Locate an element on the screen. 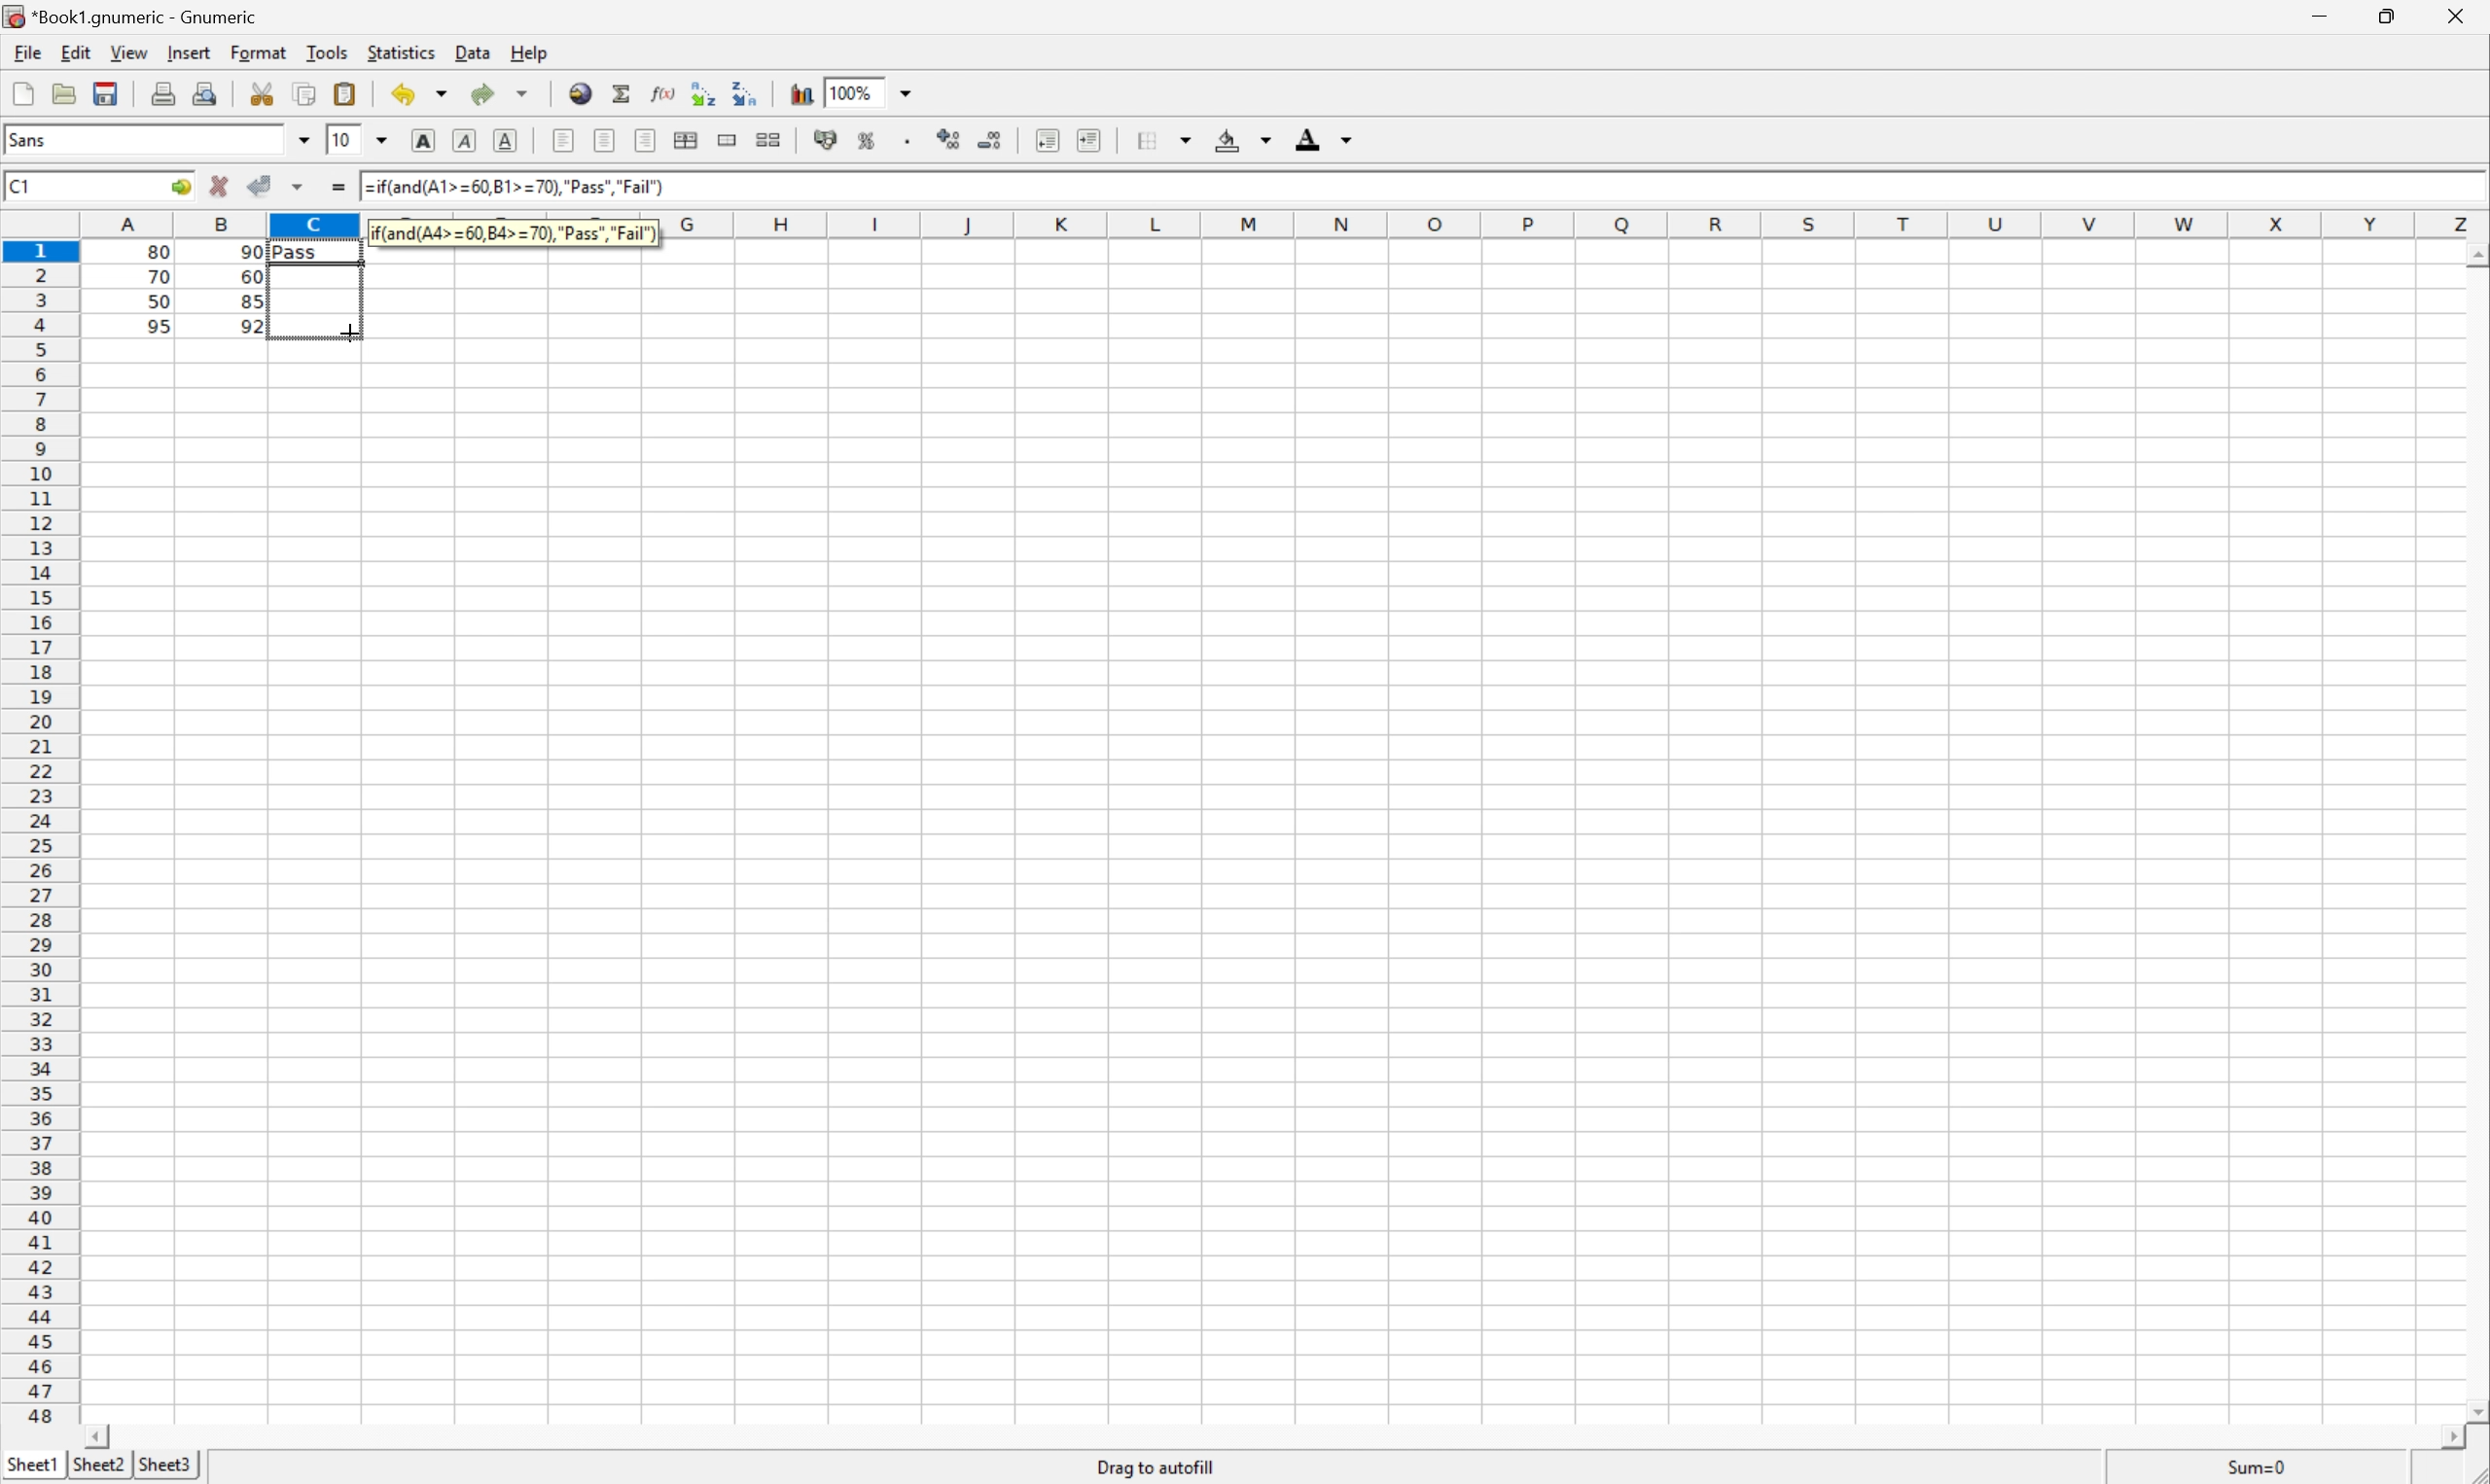 The image size is (2490, 1484). 95 is located at coordinates (157, 326).